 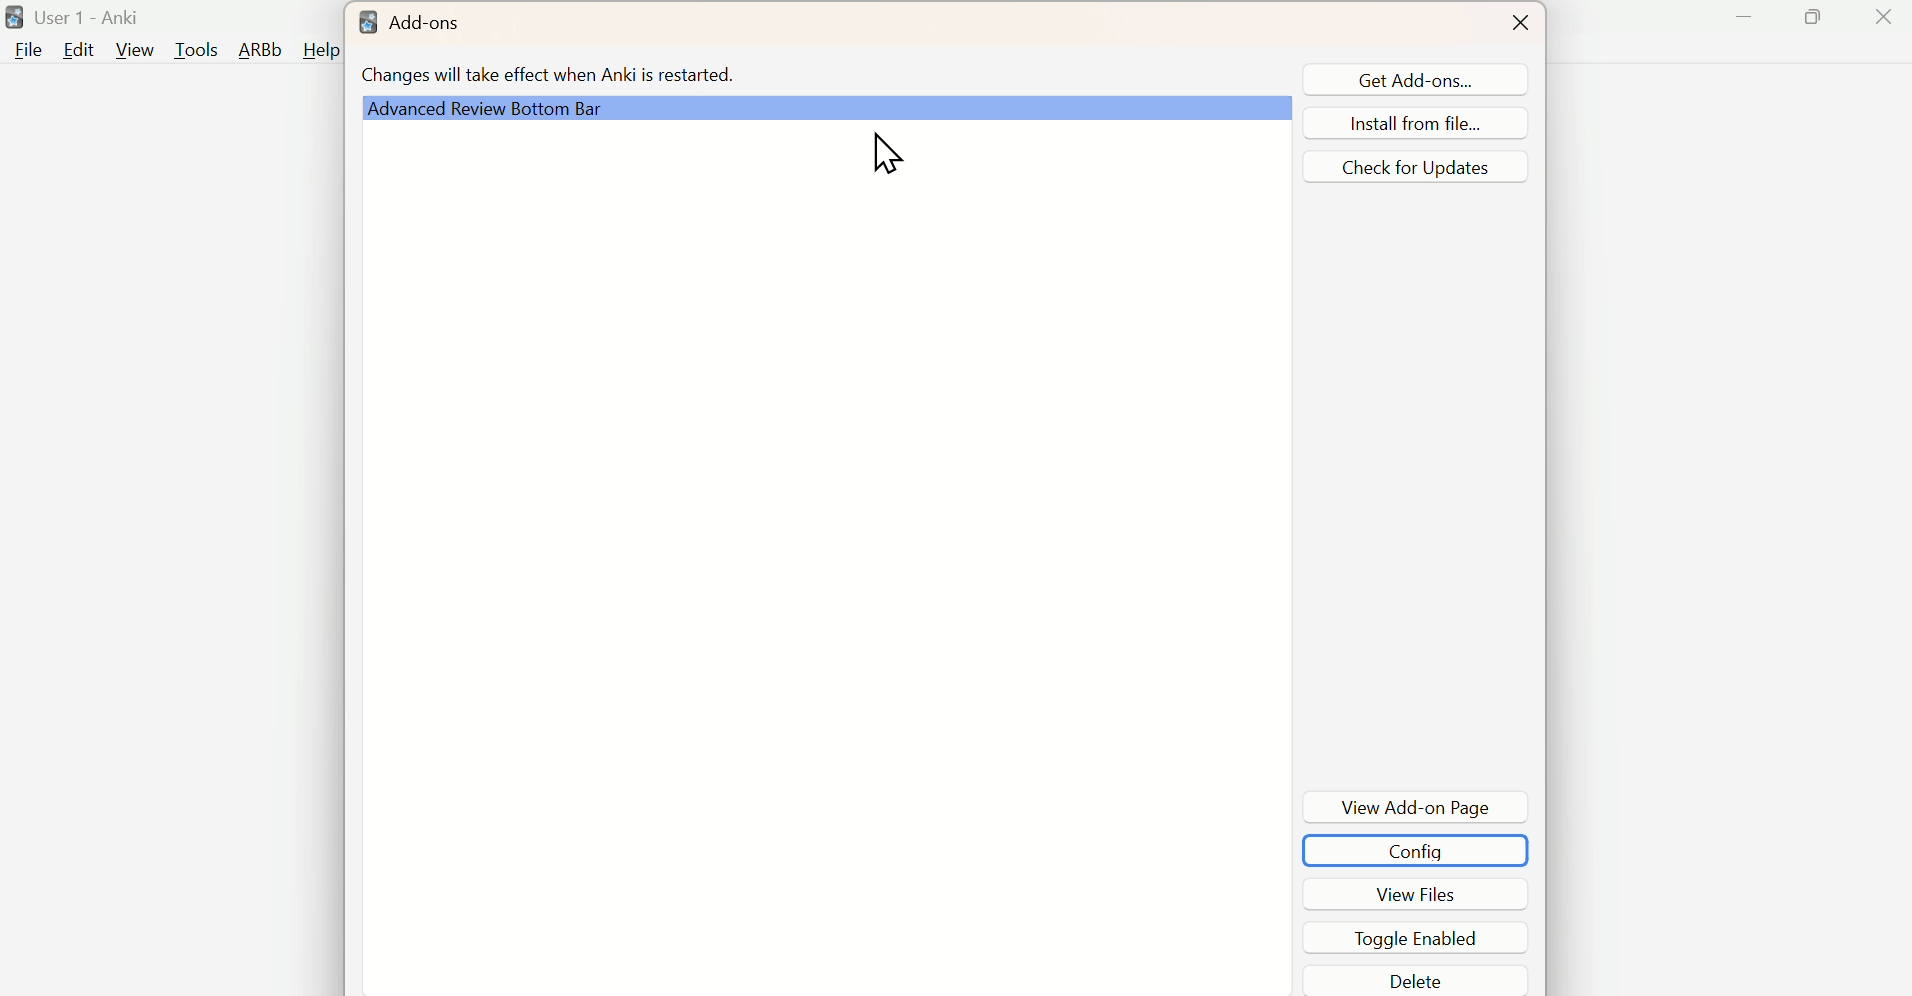 What do you see at coordinates (1414, 852) in the screenshot?
I see `COnfig` at bounding box center [1414, 852].